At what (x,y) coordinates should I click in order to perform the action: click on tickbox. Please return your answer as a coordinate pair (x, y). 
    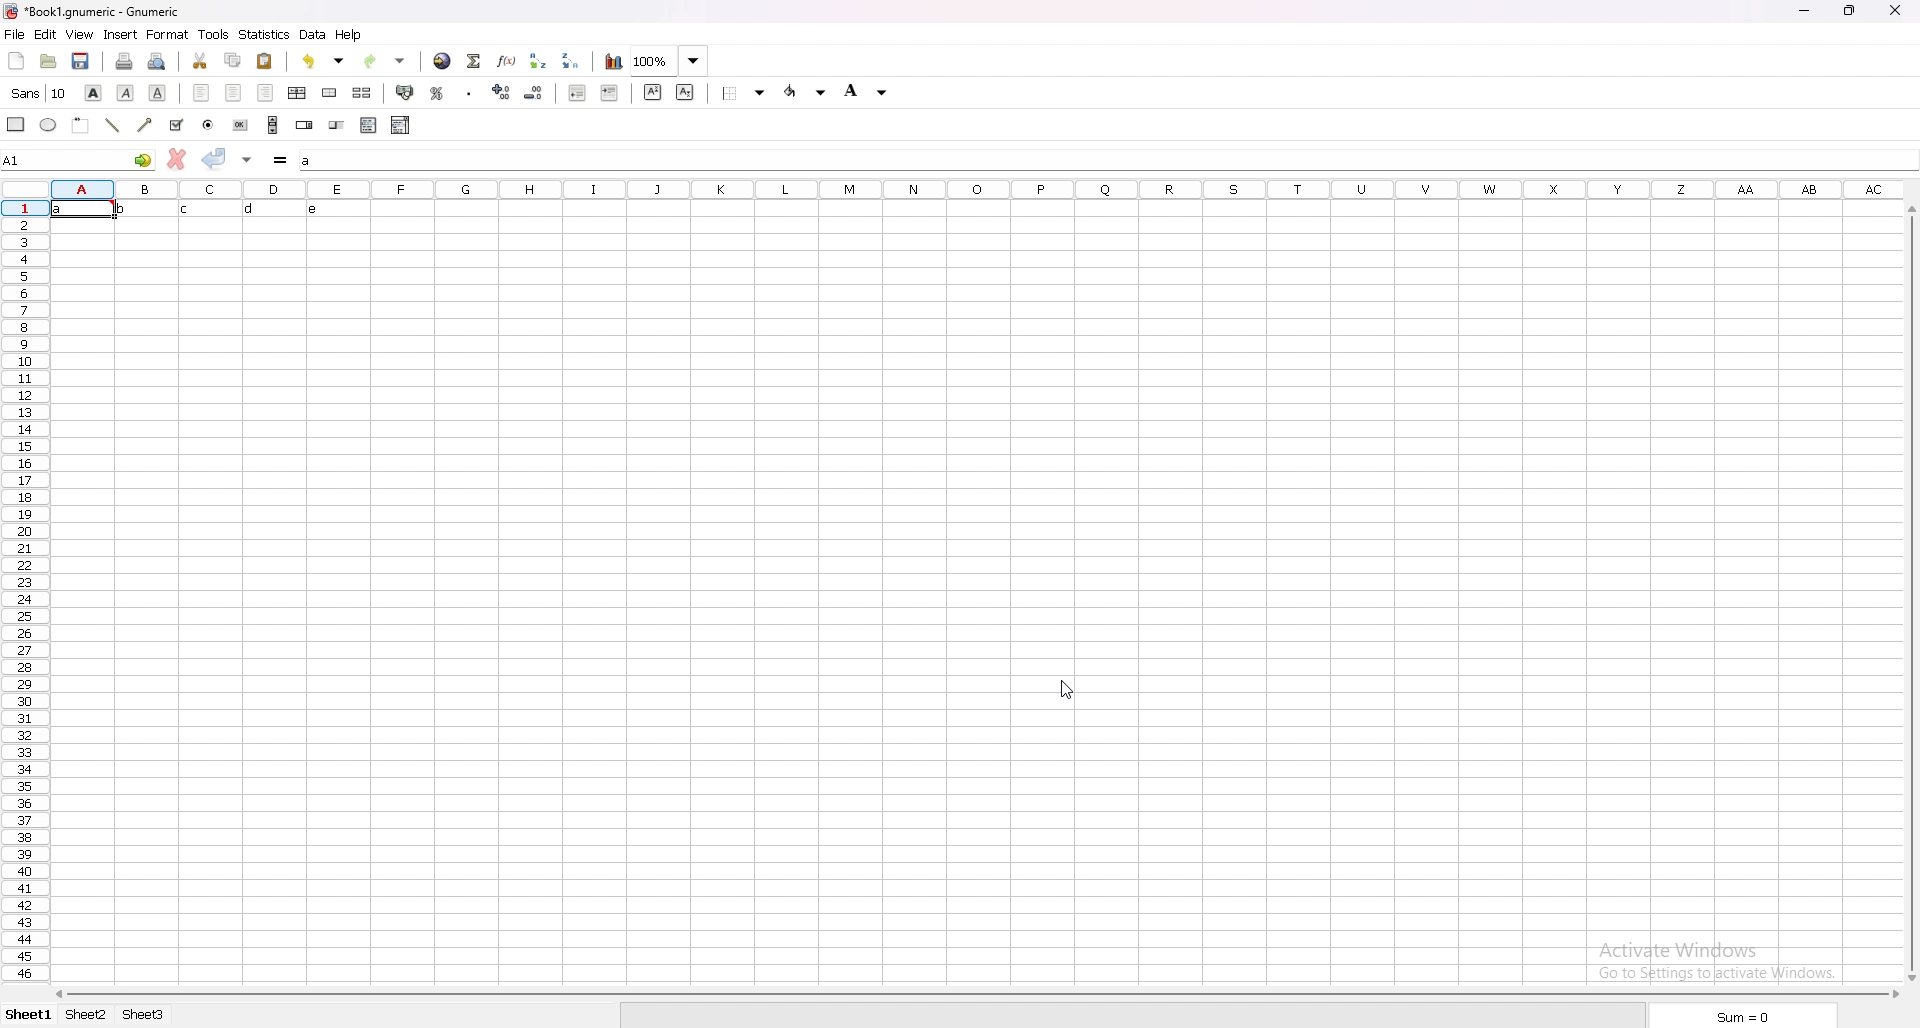
    Looking at the image, I should click on (176, 125).